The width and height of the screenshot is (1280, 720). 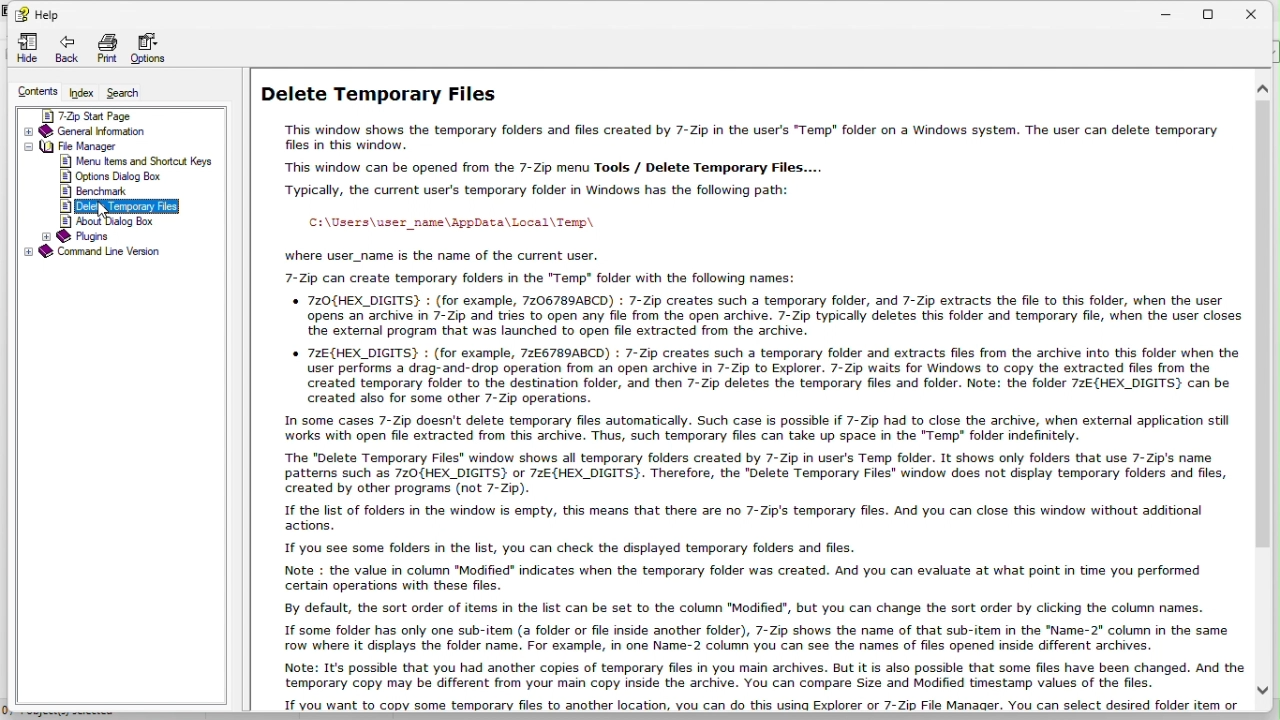 I want to click on Command line version, so click(x=117, y=253).